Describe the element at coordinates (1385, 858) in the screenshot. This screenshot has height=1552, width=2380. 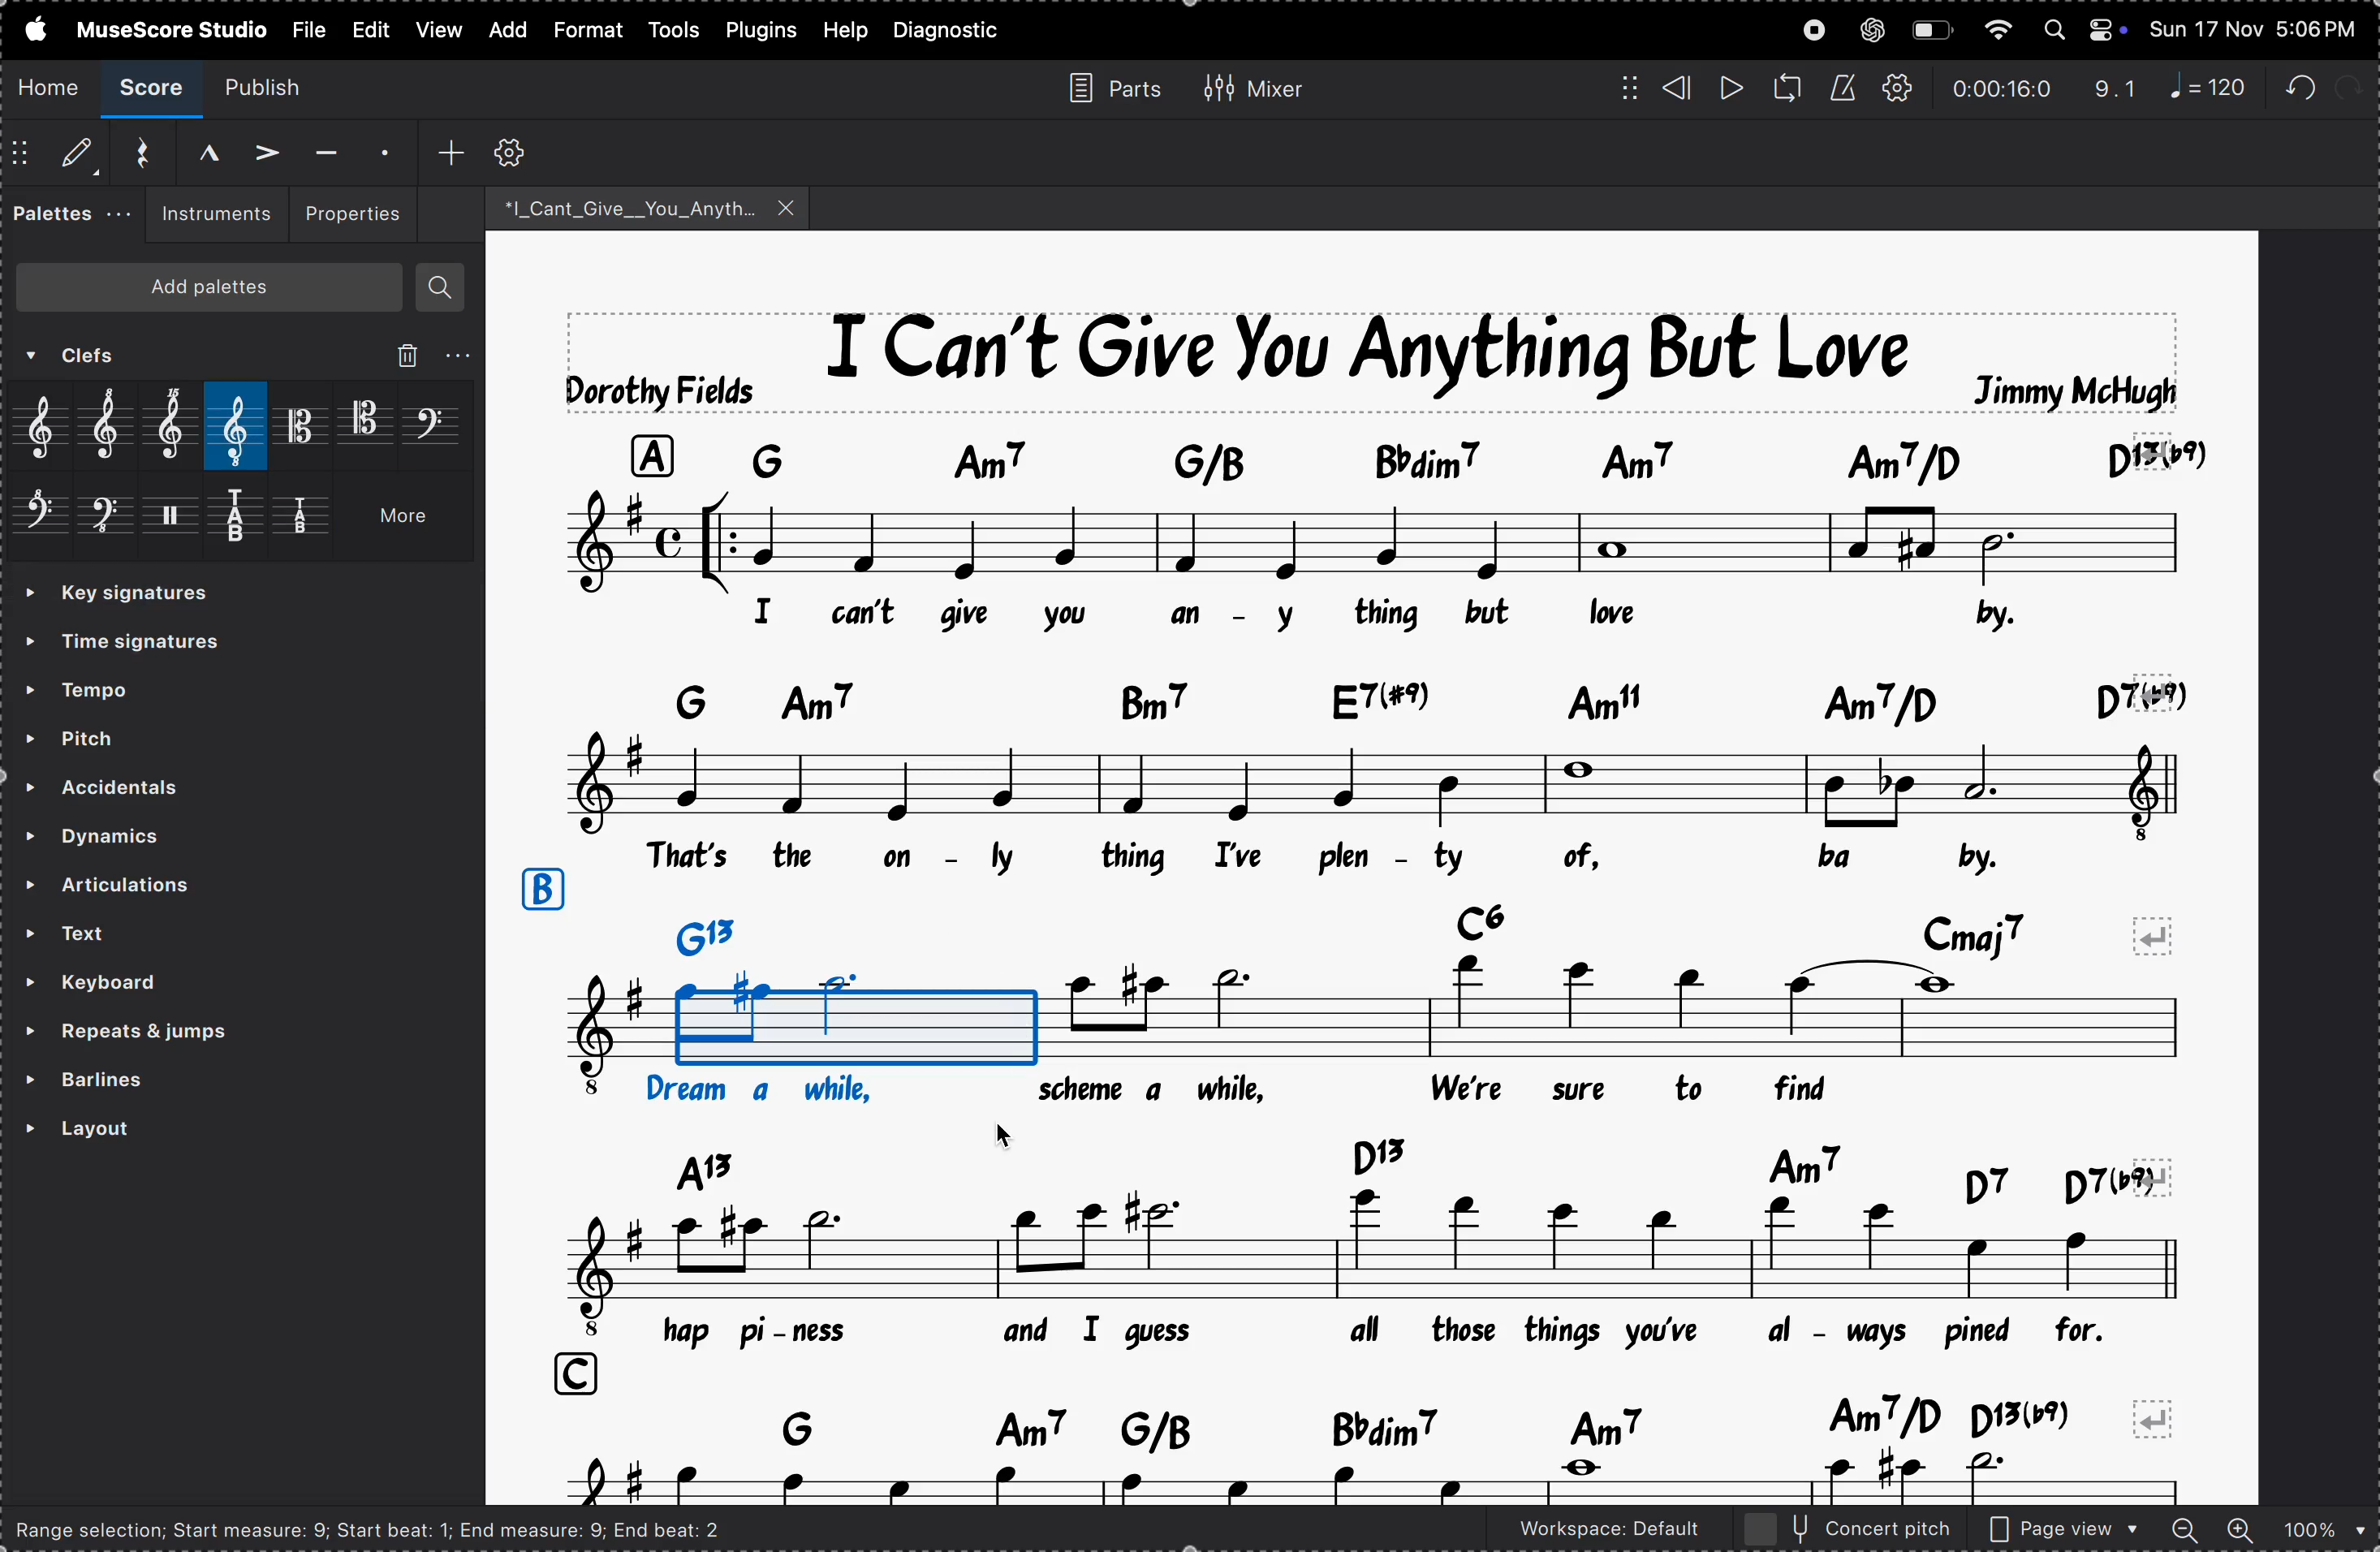
I see `lyrics` at that location.